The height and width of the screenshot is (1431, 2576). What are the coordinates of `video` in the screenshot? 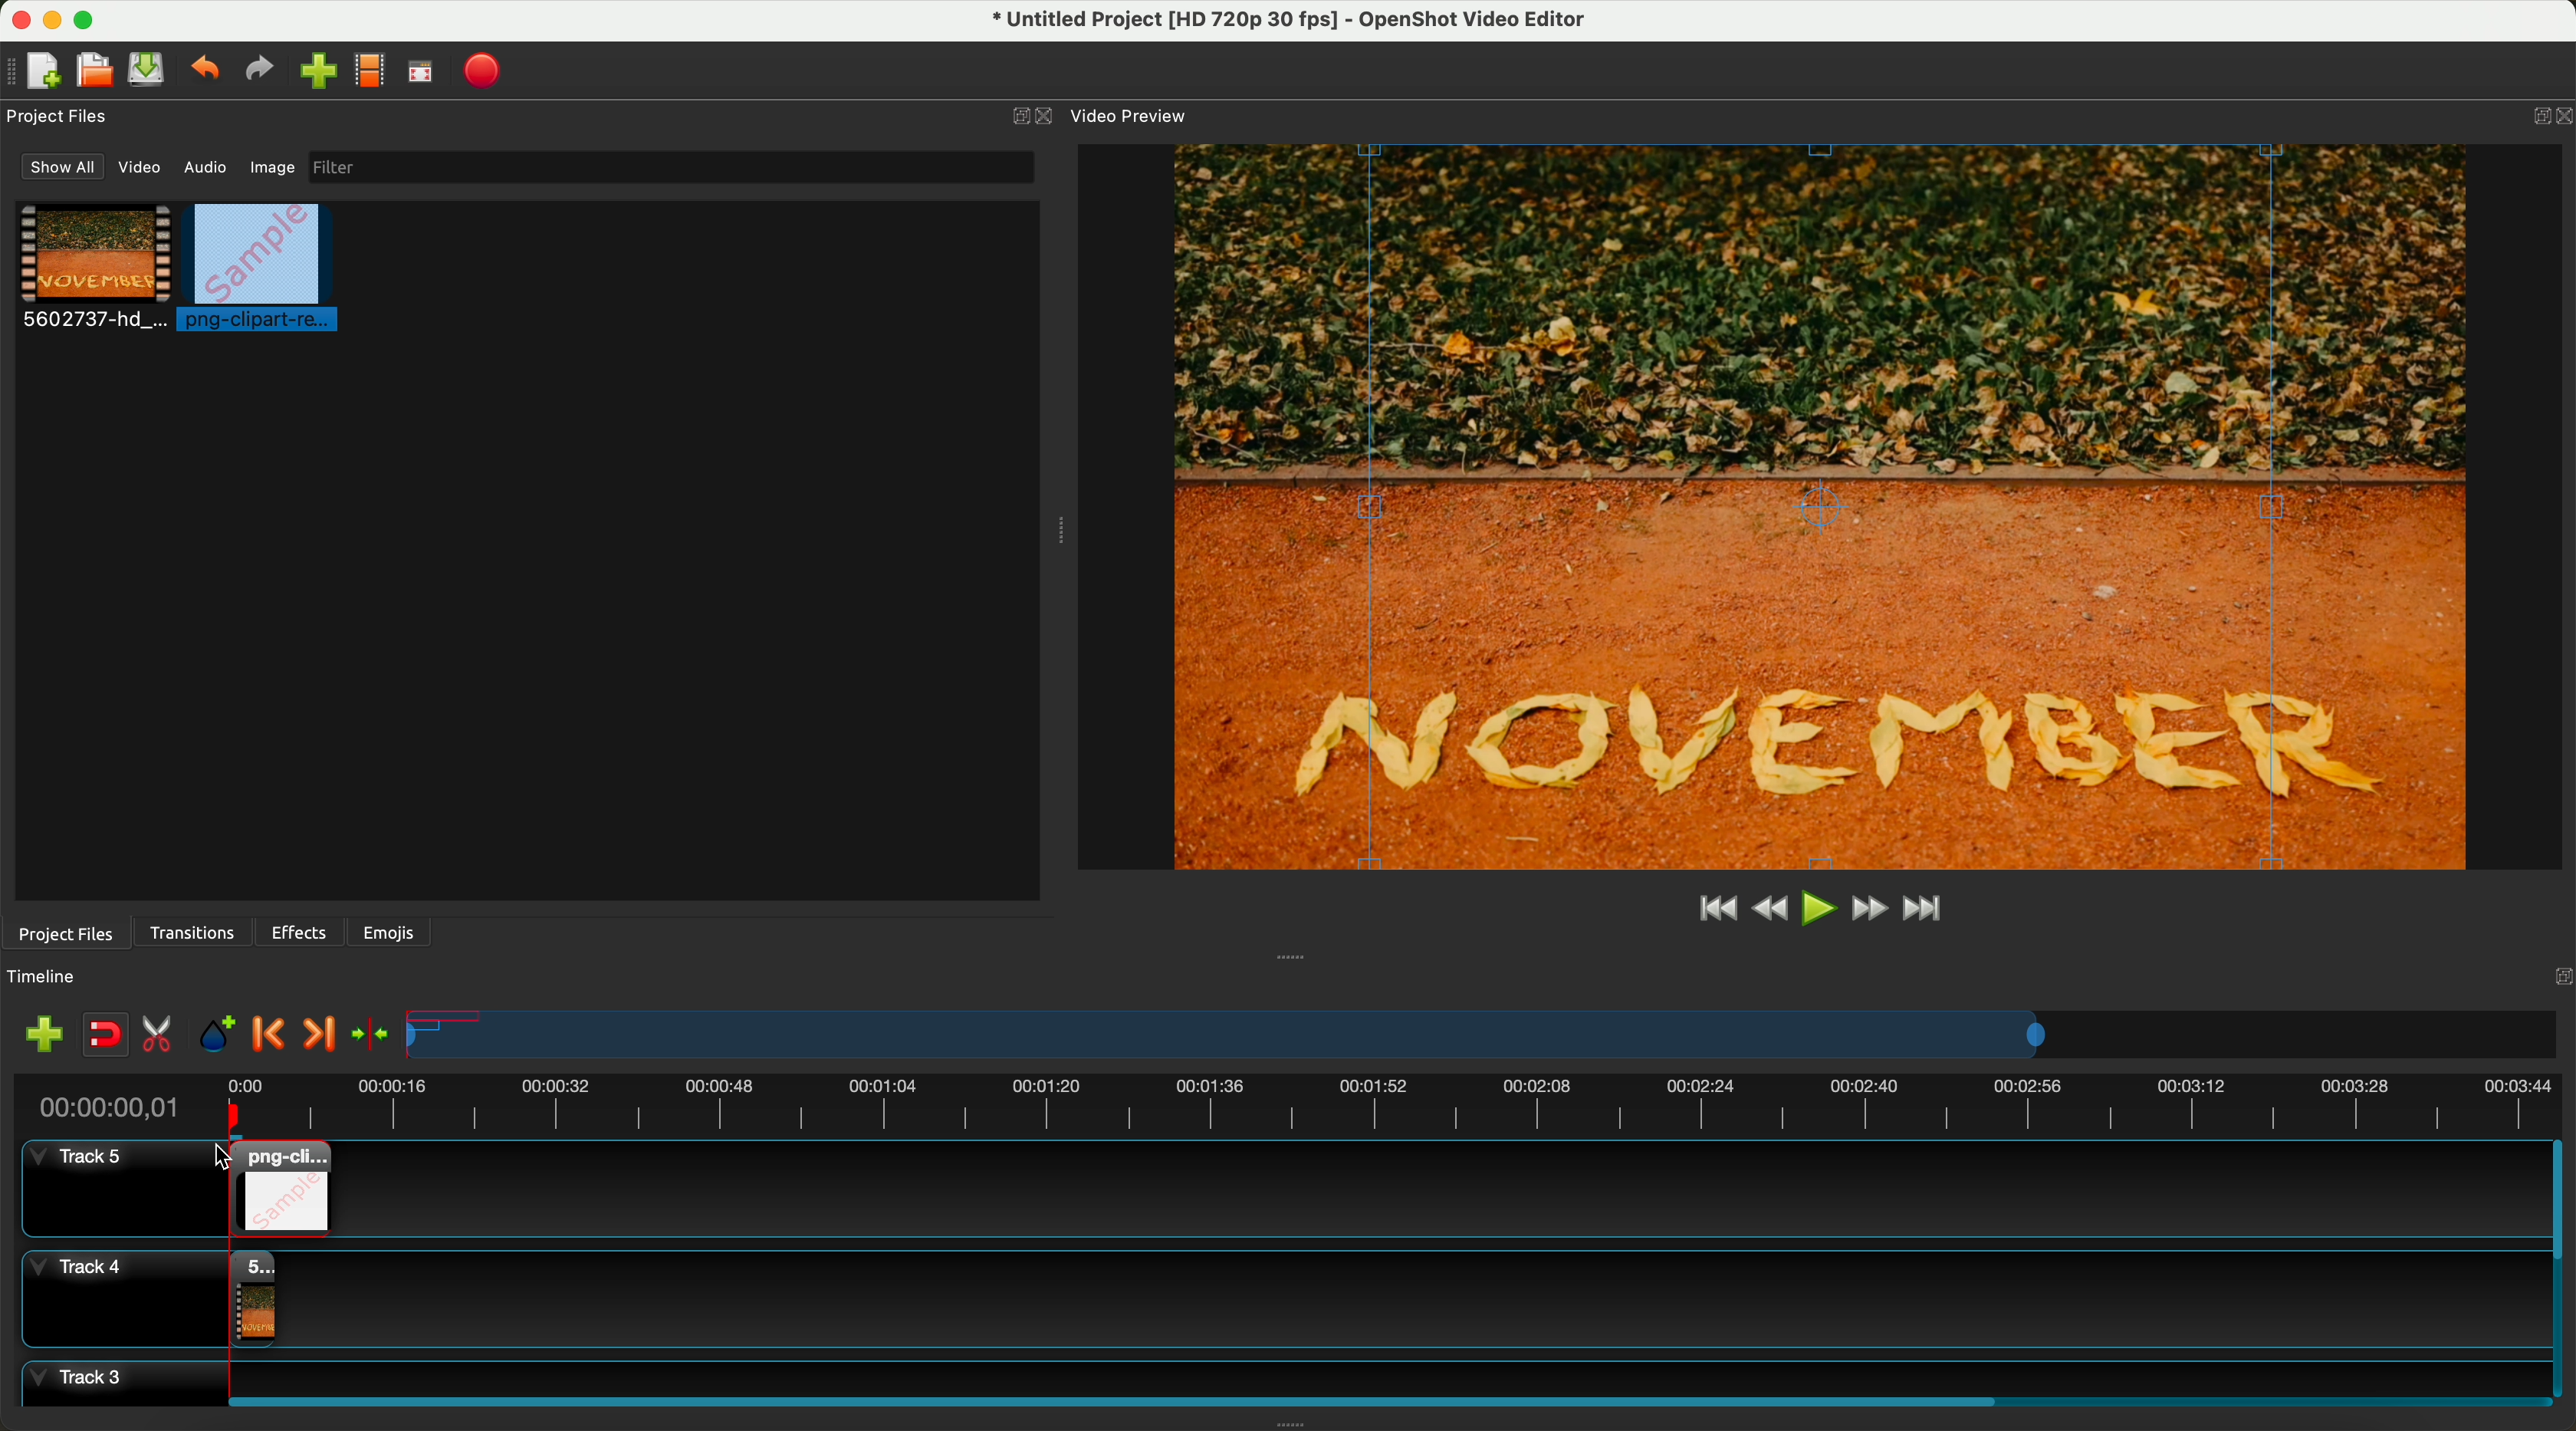 It's located at (95, 270).